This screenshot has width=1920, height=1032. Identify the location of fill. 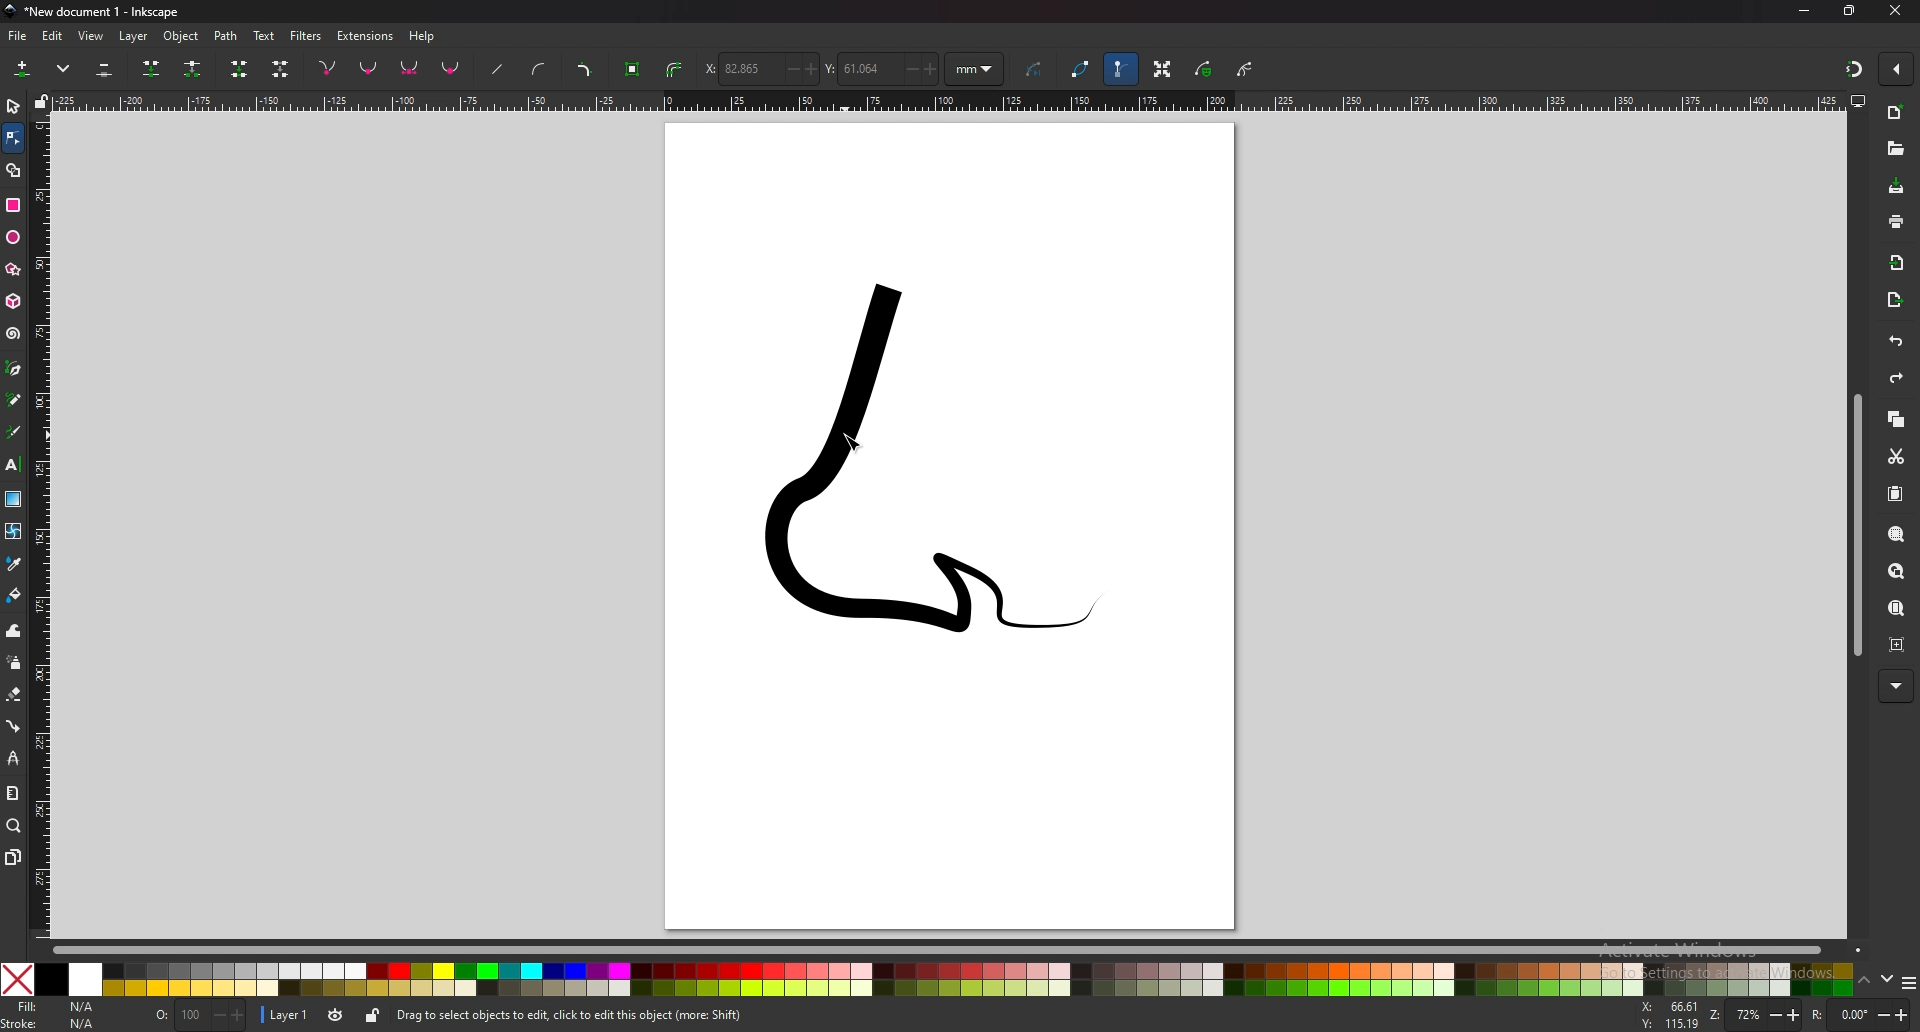
(56, 1007).